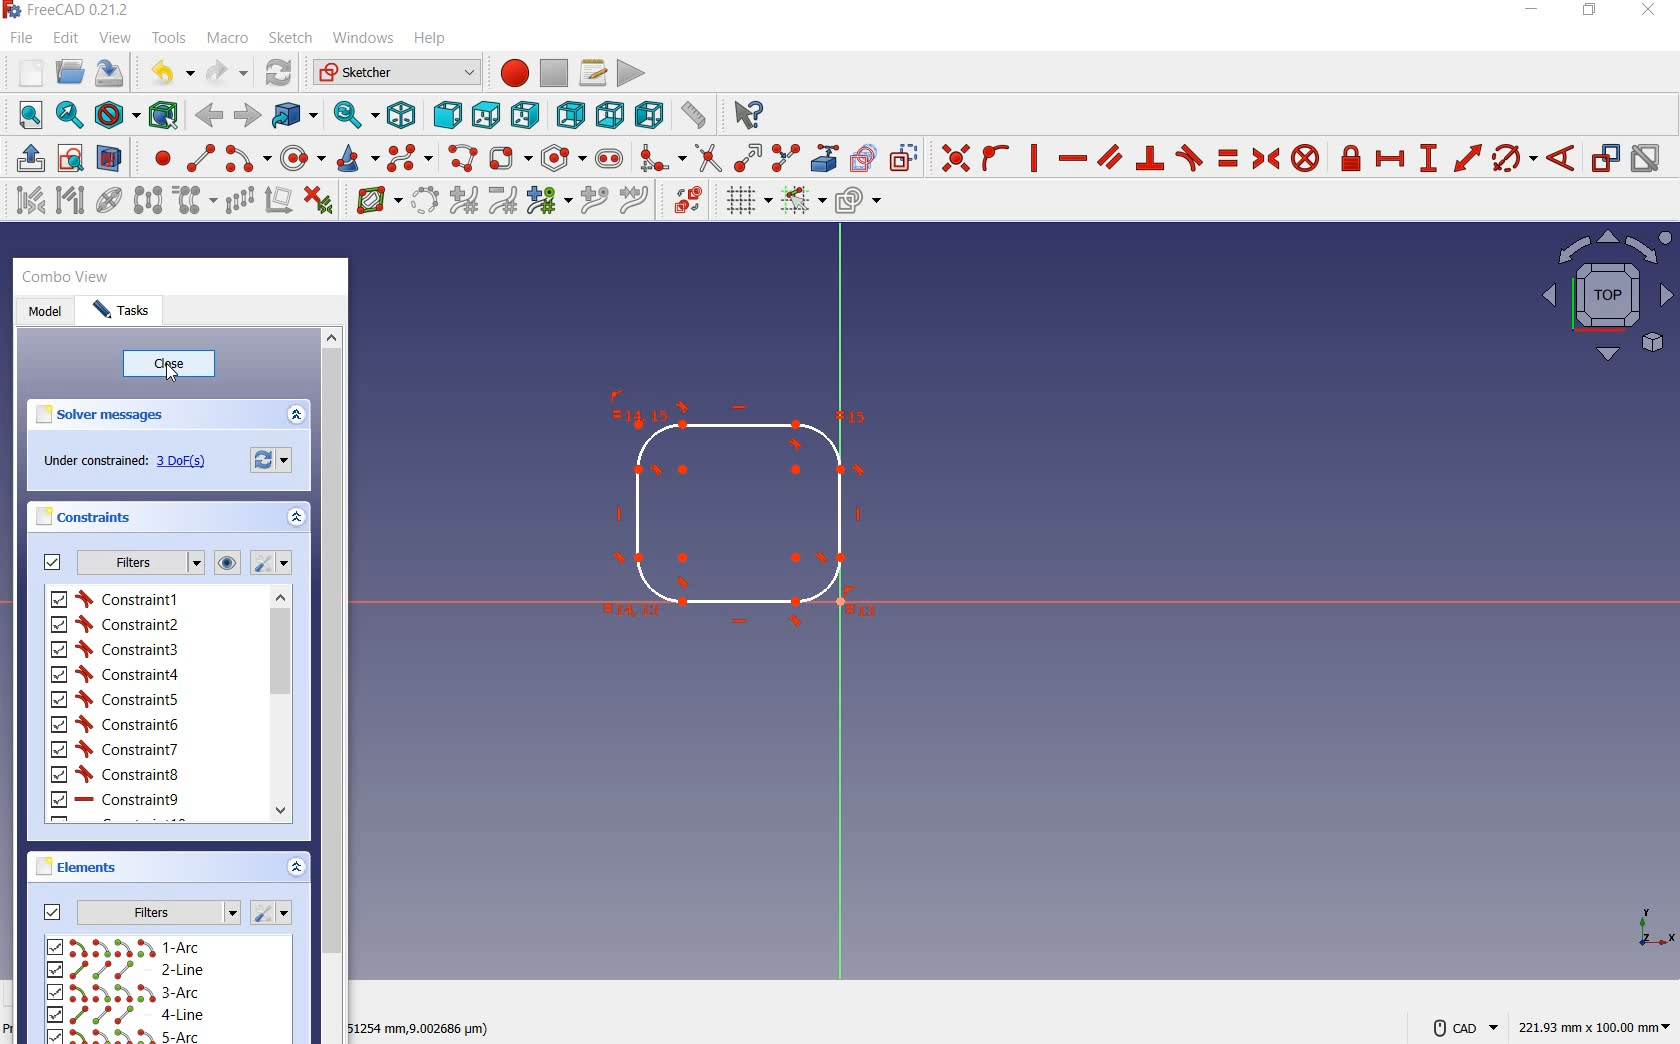  Describe the element at coordinates (562, 157) in the screenshot. I see `create regular polygon` at that location.